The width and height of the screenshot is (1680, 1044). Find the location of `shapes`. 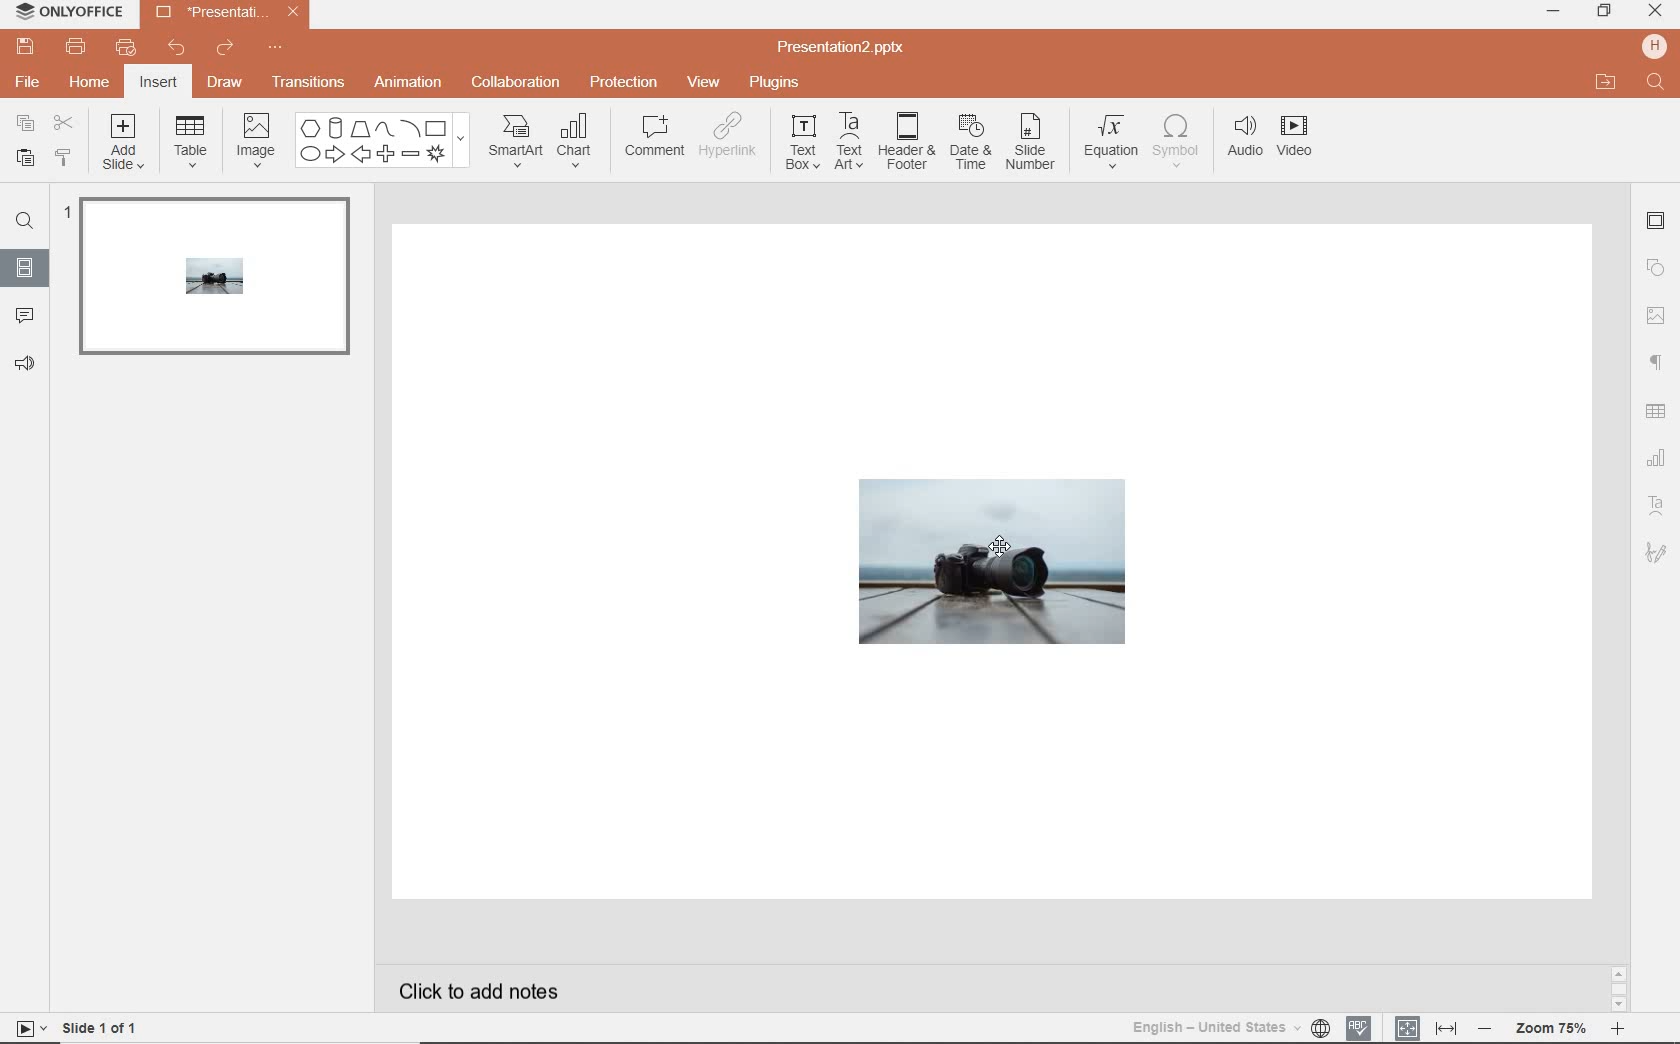

shapes is located at coordinates (380, 141).